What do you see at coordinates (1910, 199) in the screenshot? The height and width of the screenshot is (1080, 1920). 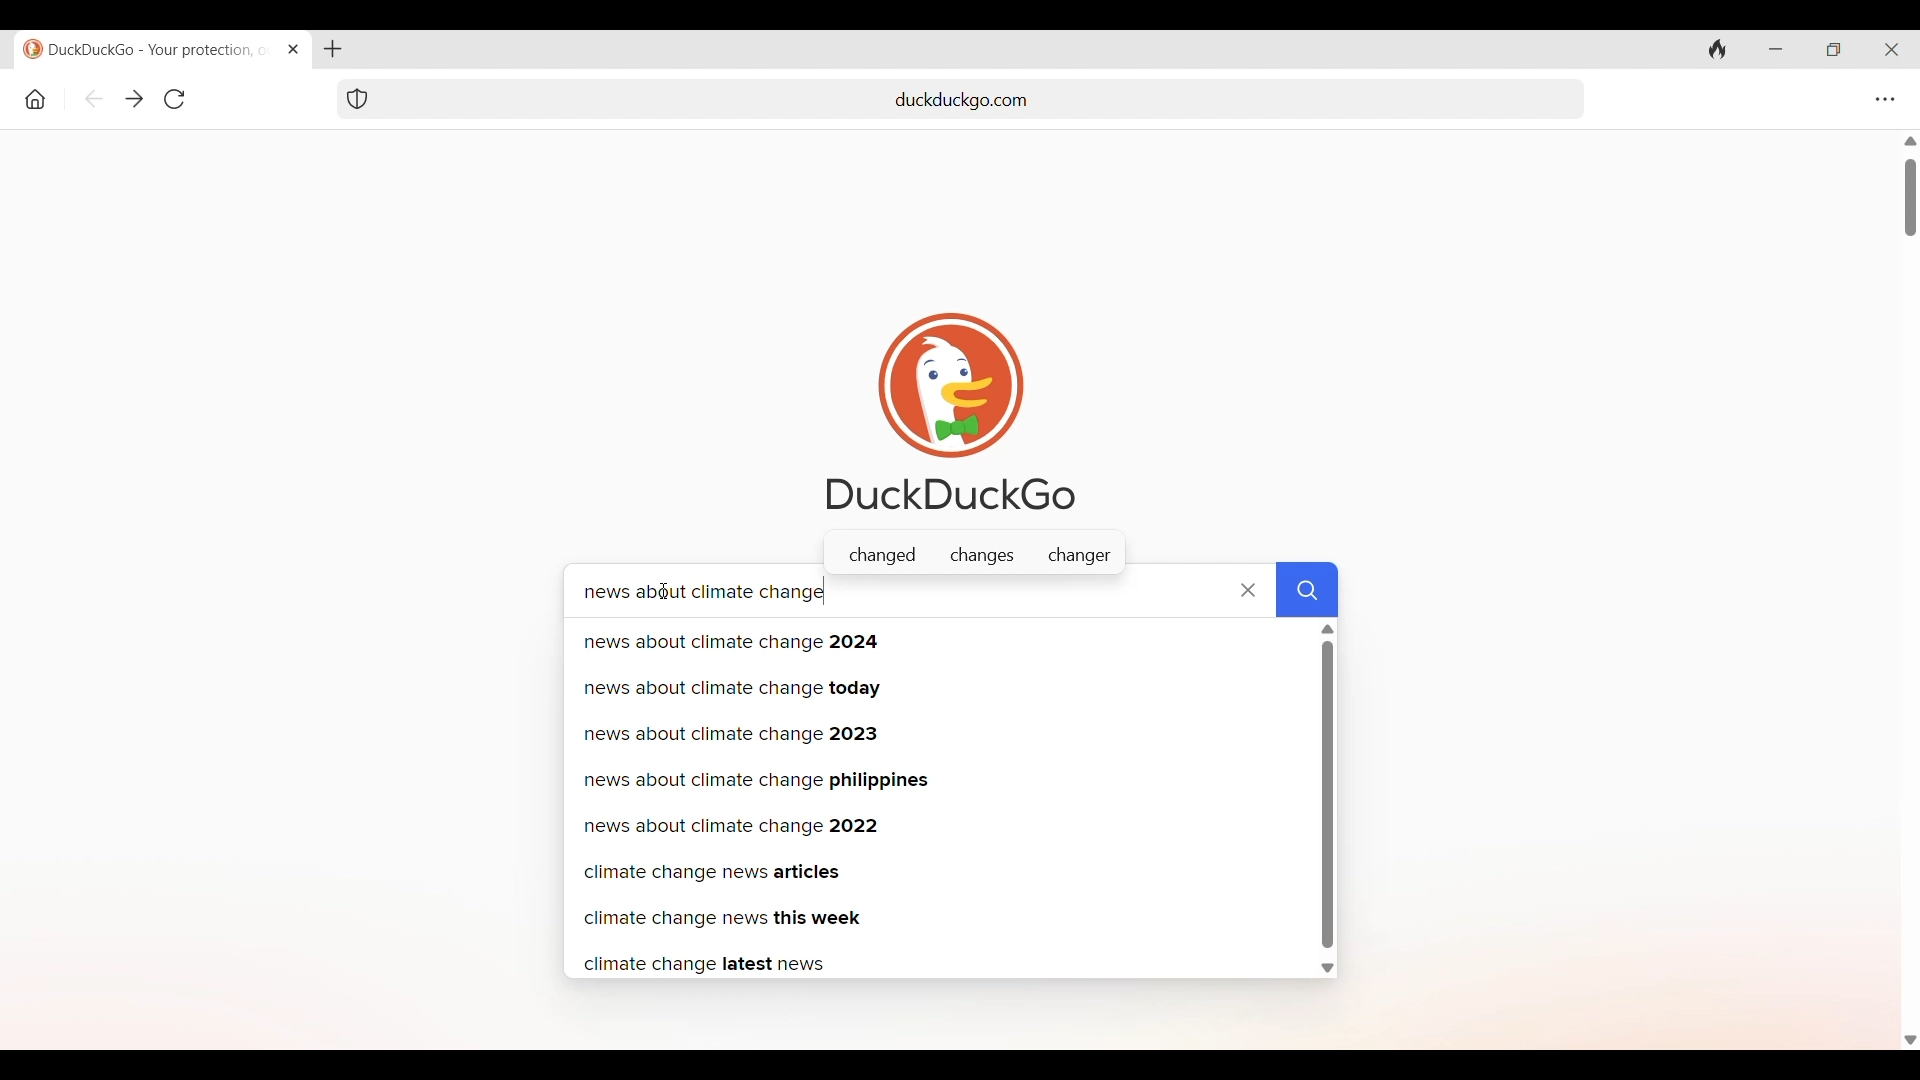 I see `Vertical slide bar` at bounding box center [1910, 199].